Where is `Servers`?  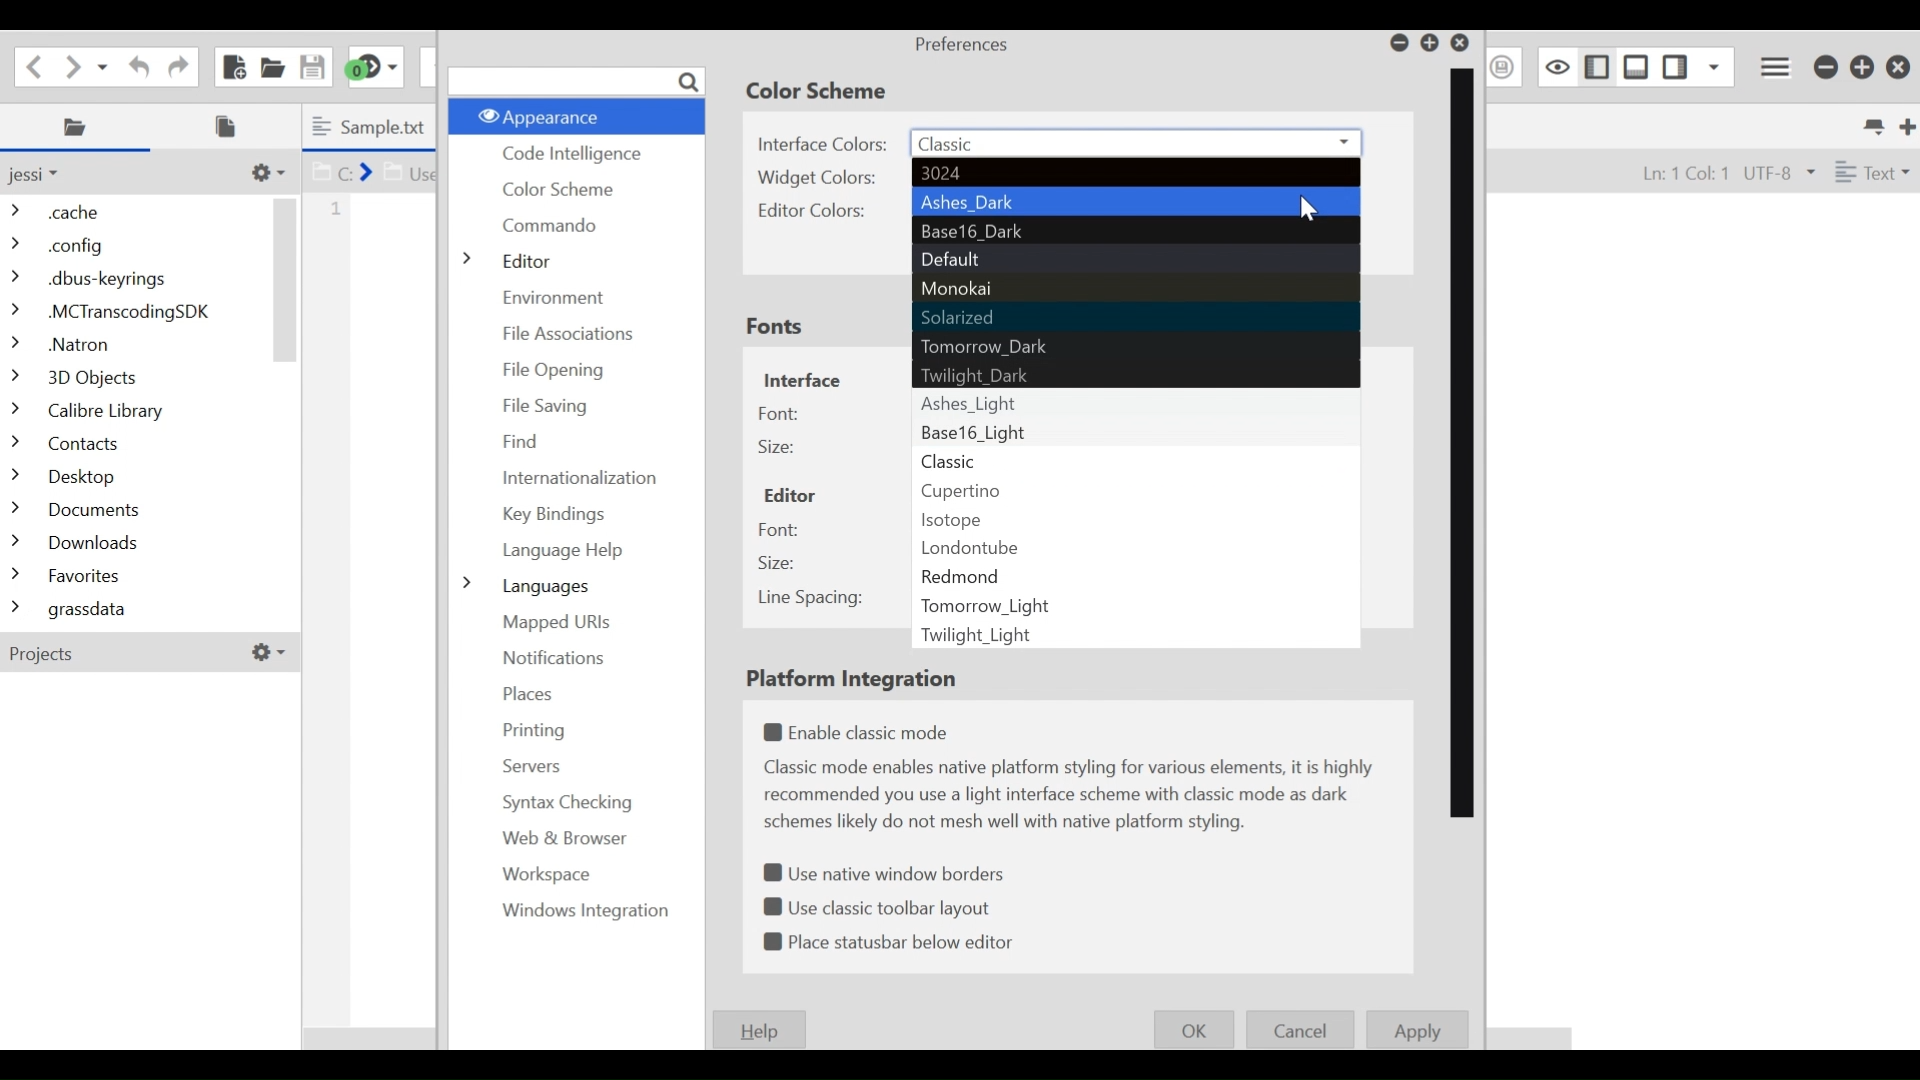 Servers is located at coordinates (530, 765).